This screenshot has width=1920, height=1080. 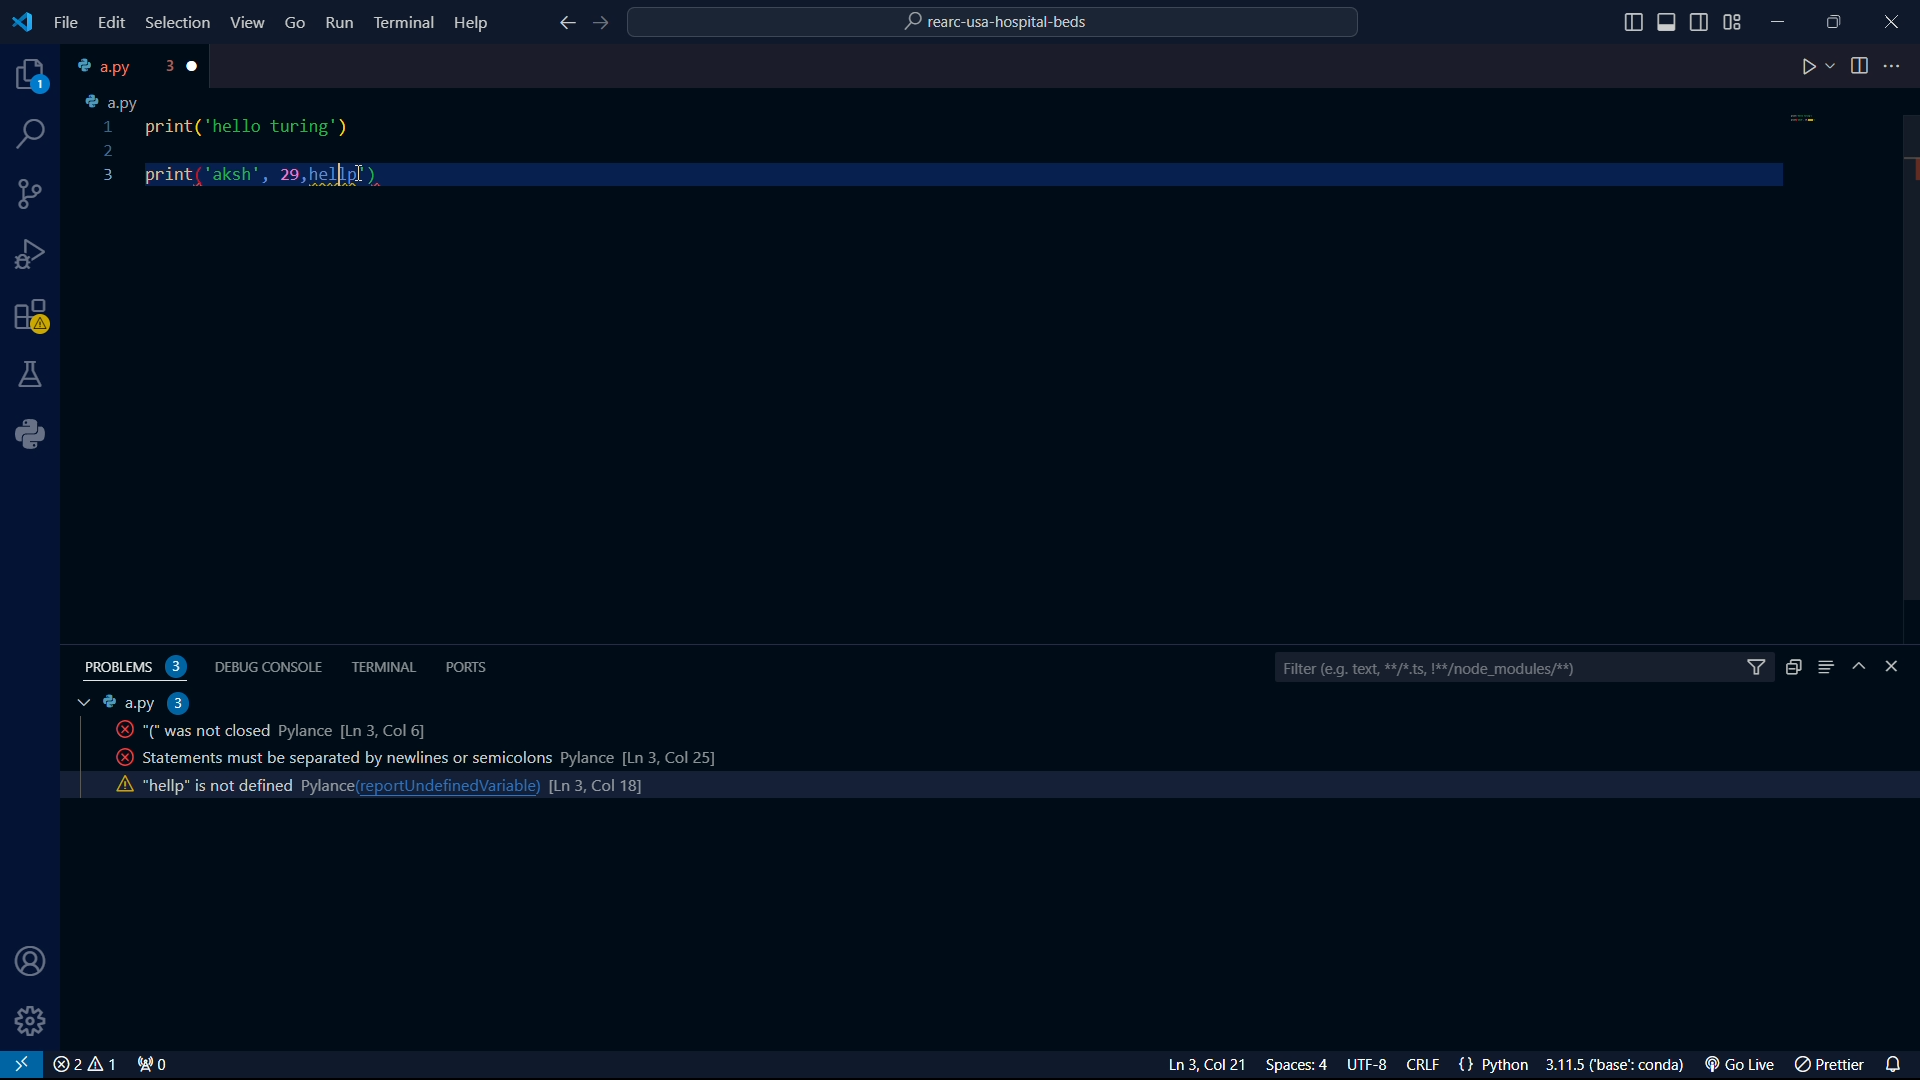 I want to click on minimize, so click(x=1784, y=17).